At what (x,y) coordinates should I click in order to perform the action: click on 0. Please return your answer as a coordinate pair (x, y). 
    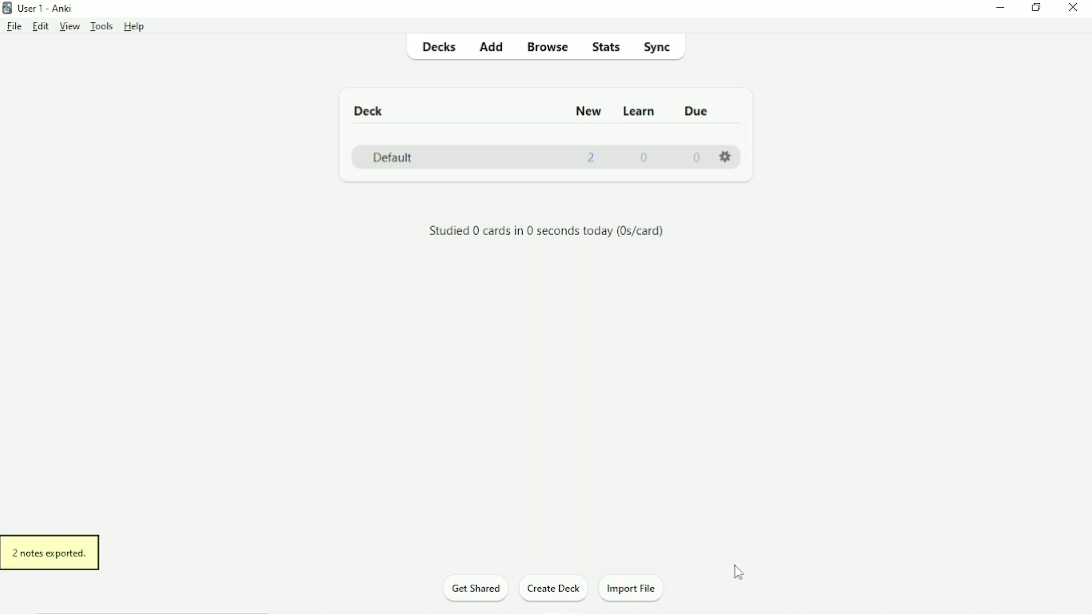
    Looking at the image, I should click on (696, 158).